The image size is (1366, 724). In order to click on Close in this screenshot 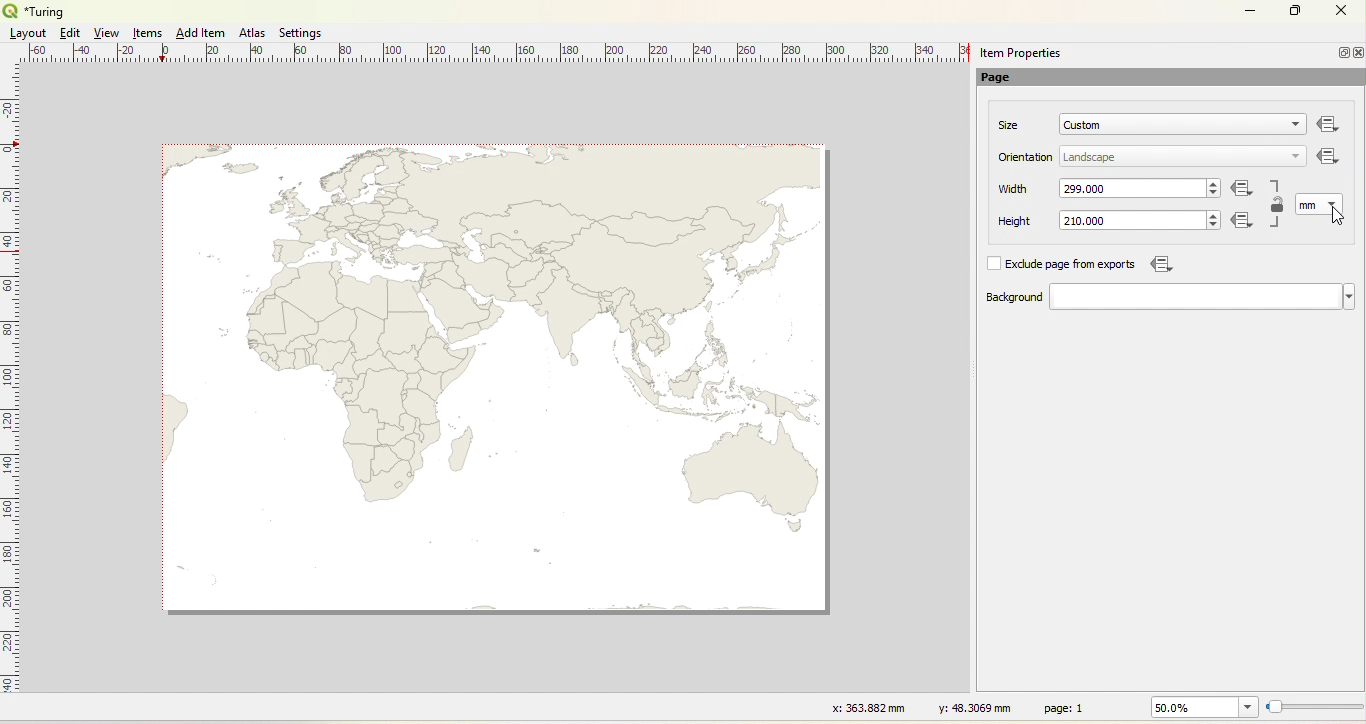, I will do `click(1340, 13)`.